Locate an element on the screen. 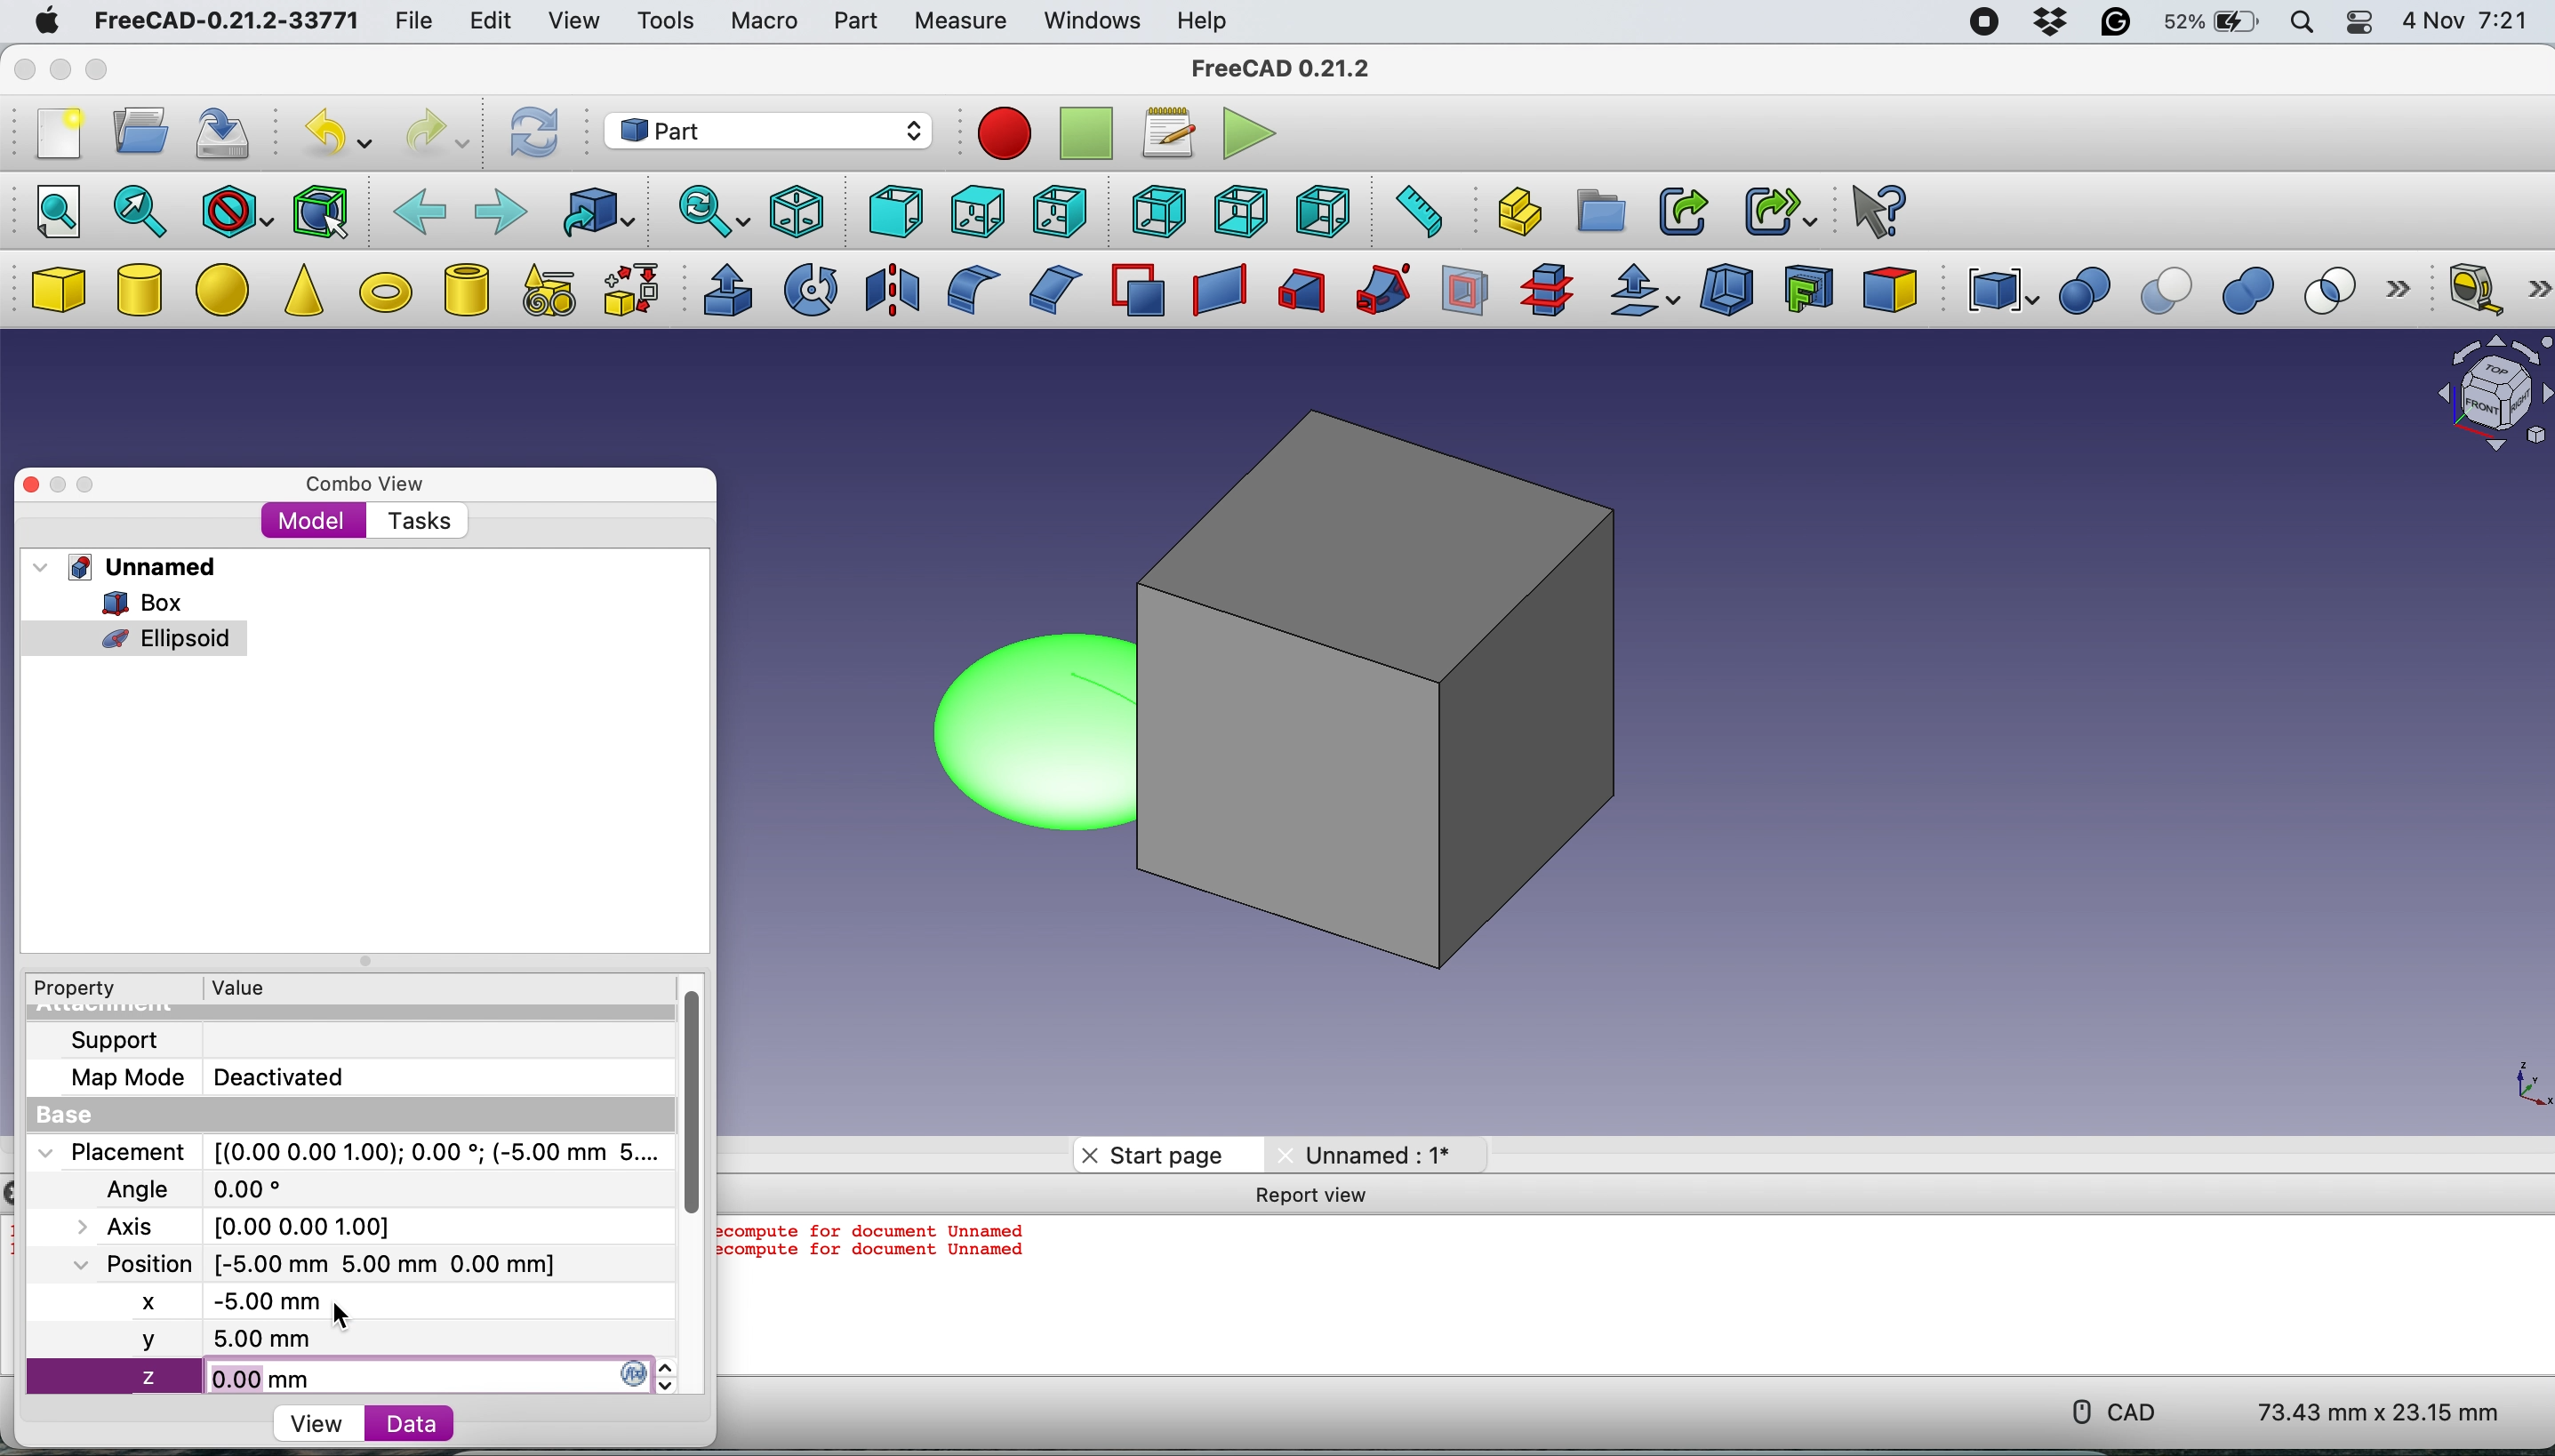  Angle 0.00 degree is located at coordinates (190, 1186).